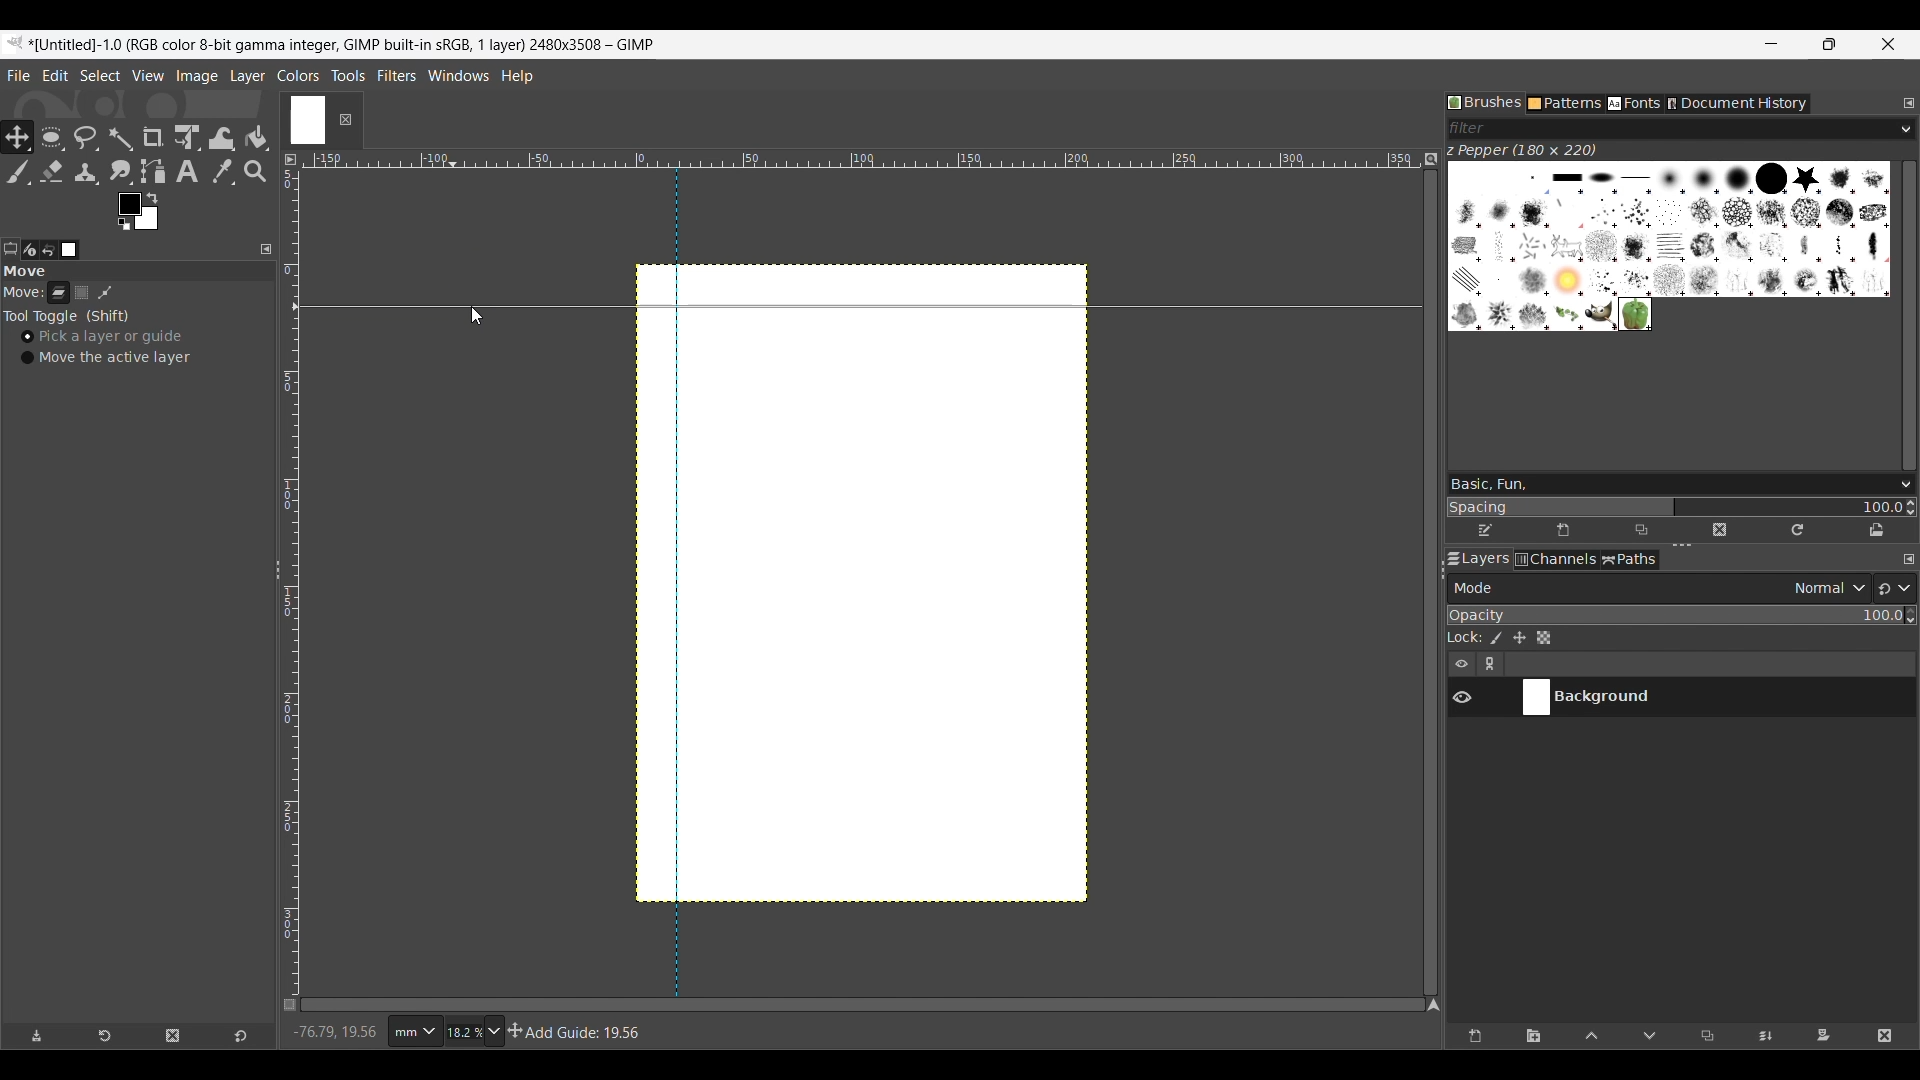  Describe the element at coordinates (135, 275) in the screenshot. I see `Section title` at that location.